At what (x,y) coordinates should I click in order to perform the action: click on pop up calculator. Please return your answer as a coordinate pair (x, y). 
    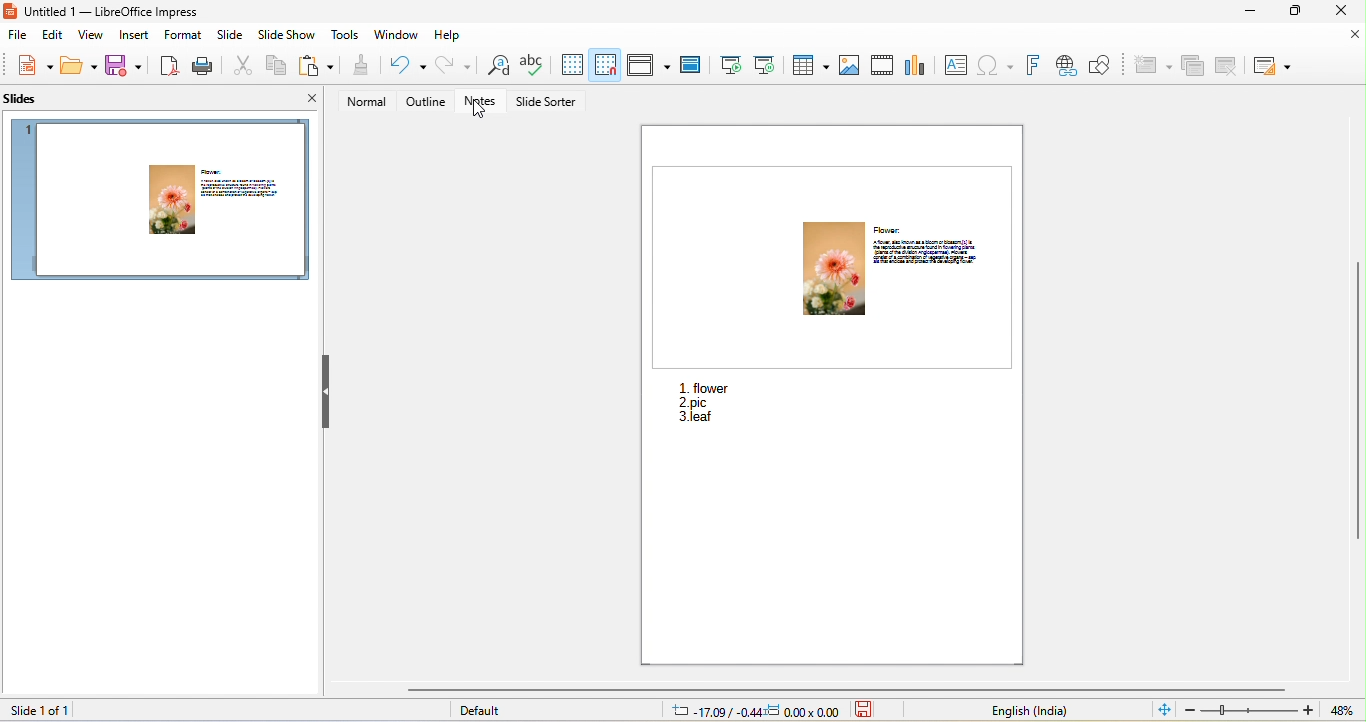
    Looking at the image, I should click on (1226, 67).